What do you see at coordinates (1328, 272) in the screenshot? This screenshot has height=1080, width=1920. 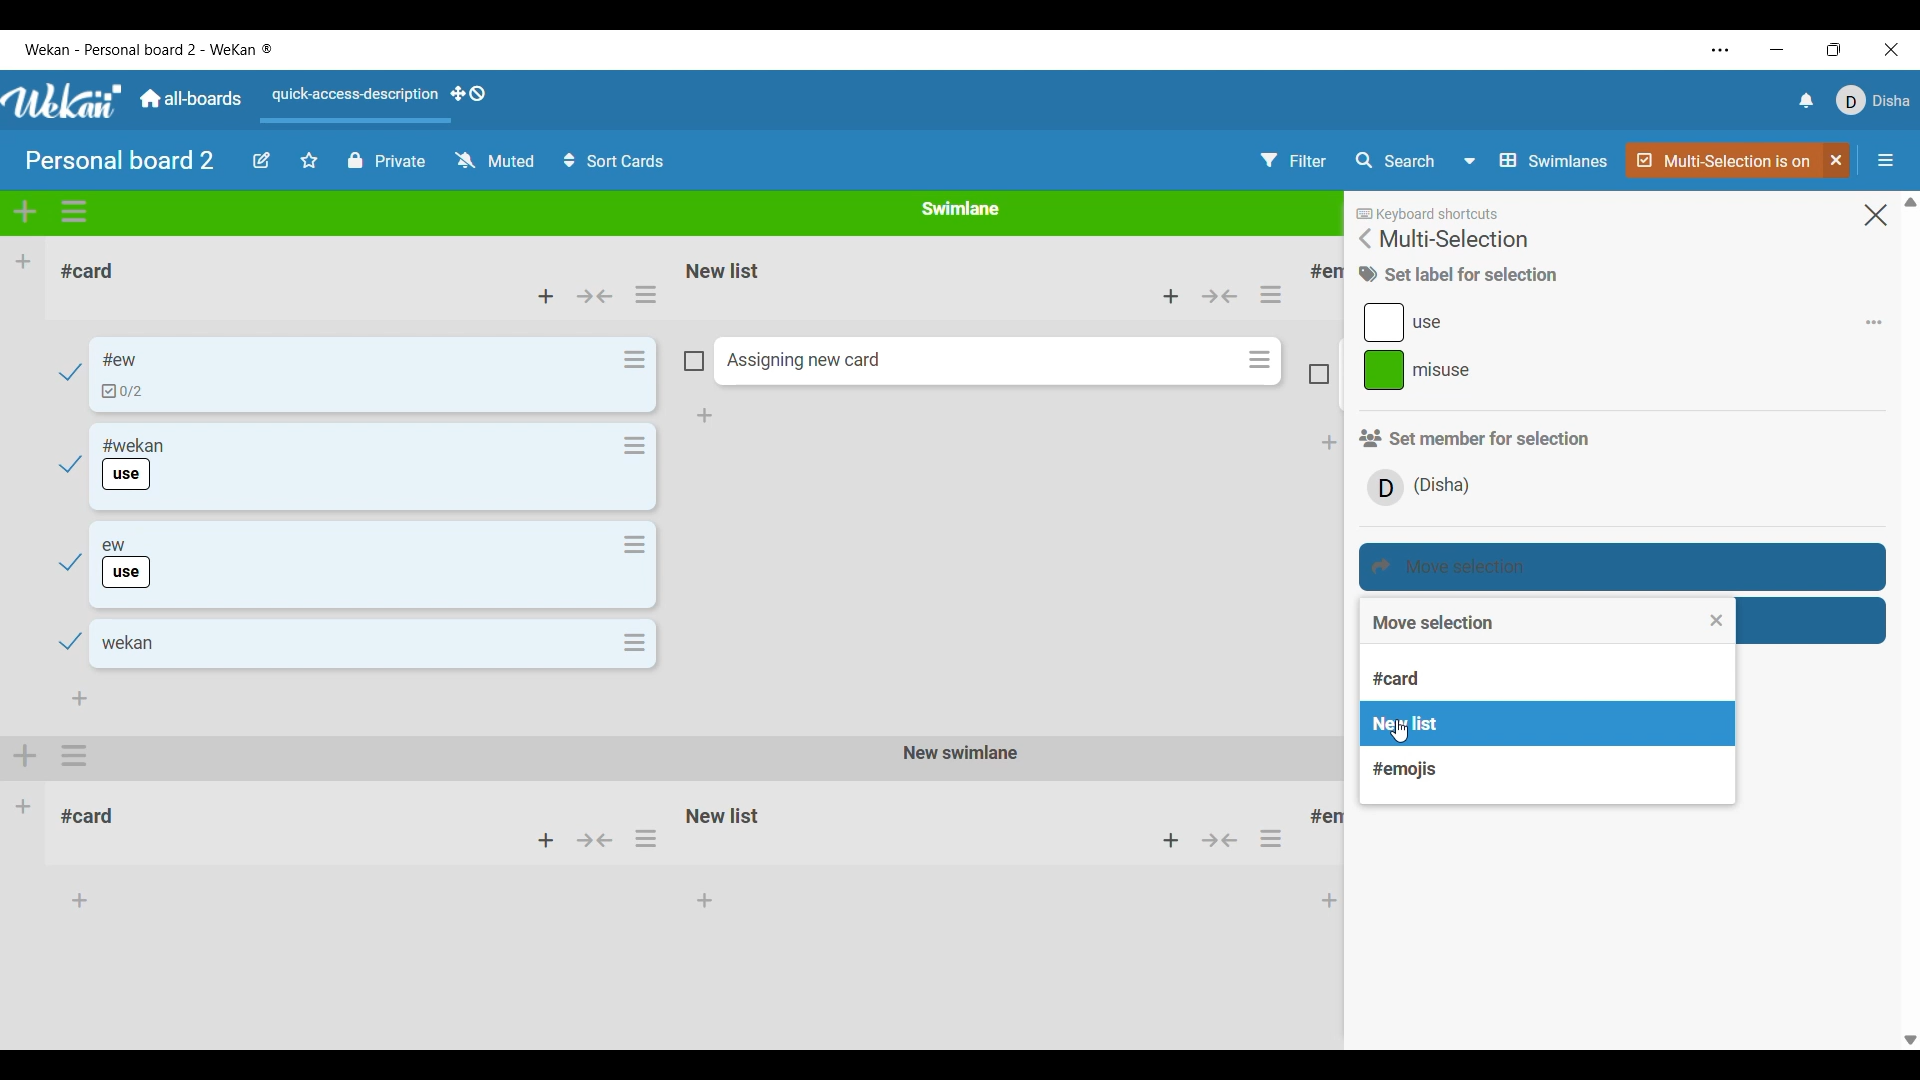 I see `List title` at bounding box center [1328, 272].